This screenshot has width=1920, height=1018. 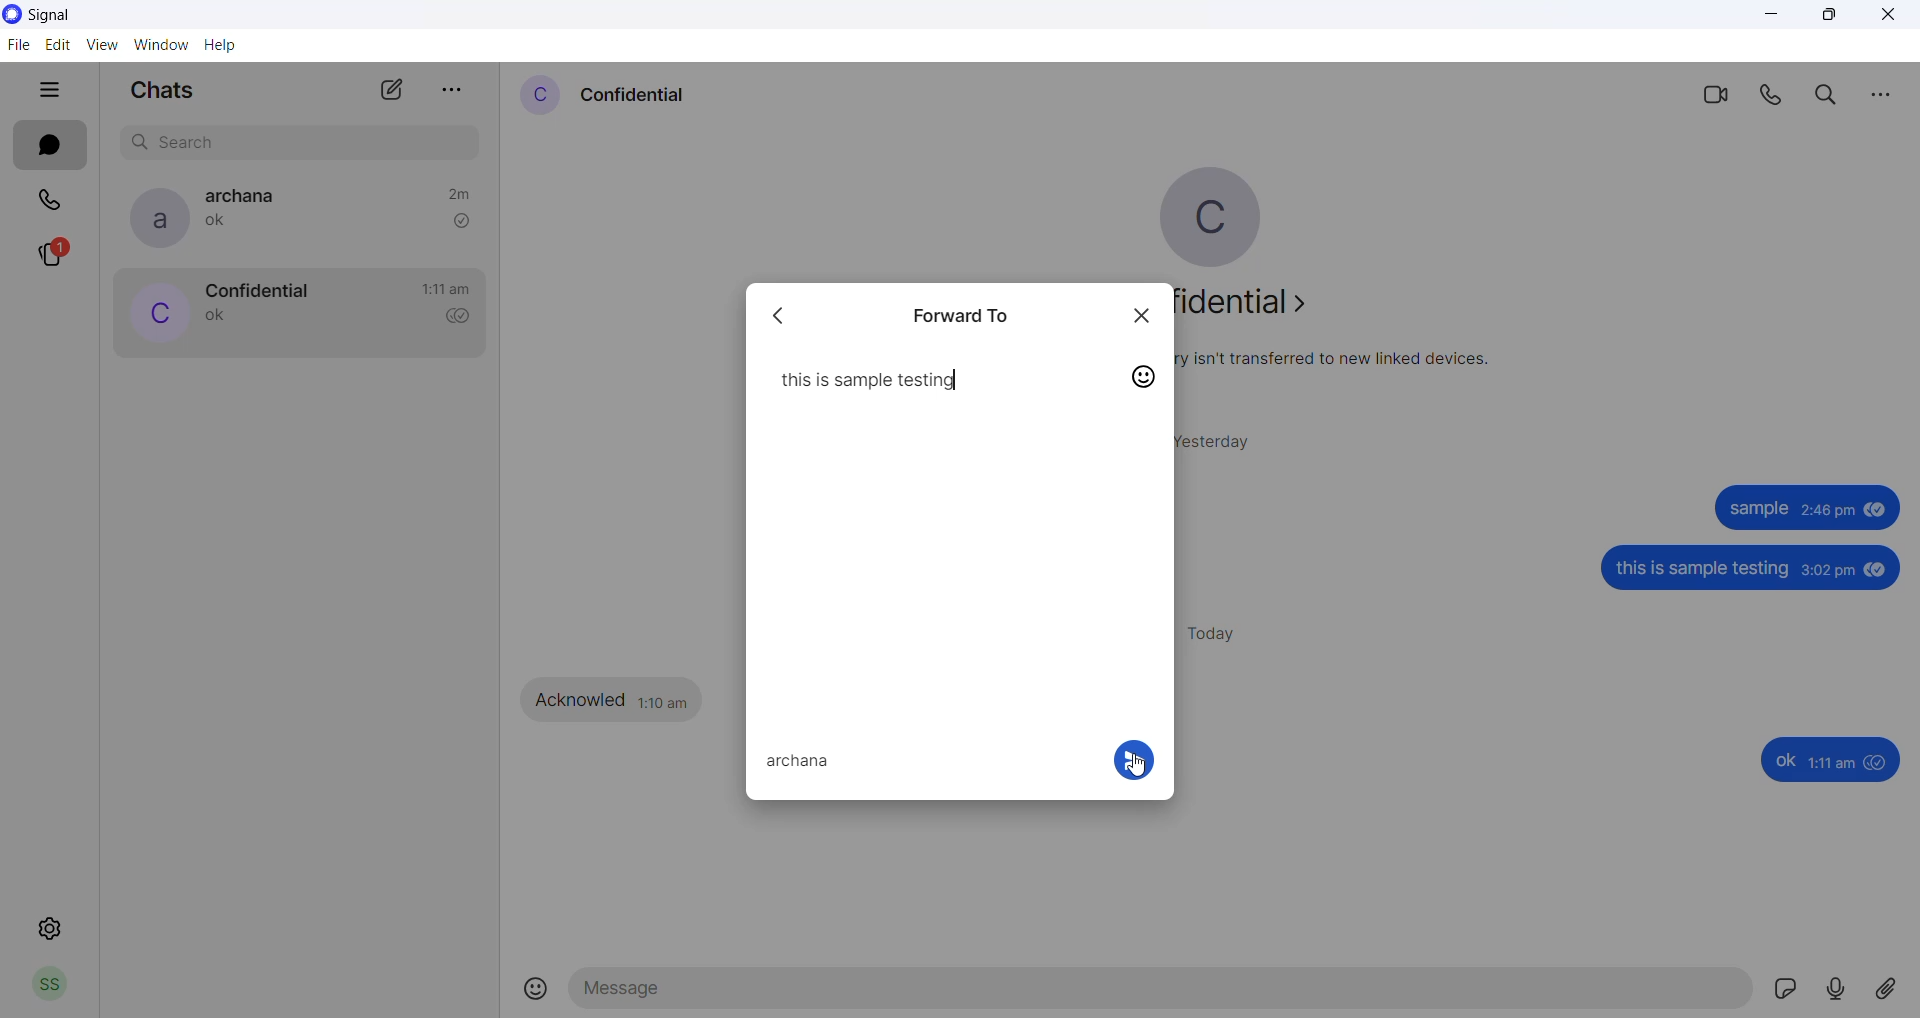 What do you see at coordinates (17, 47) in the screenshot?
I see `file` at bounding box center [17, 47].